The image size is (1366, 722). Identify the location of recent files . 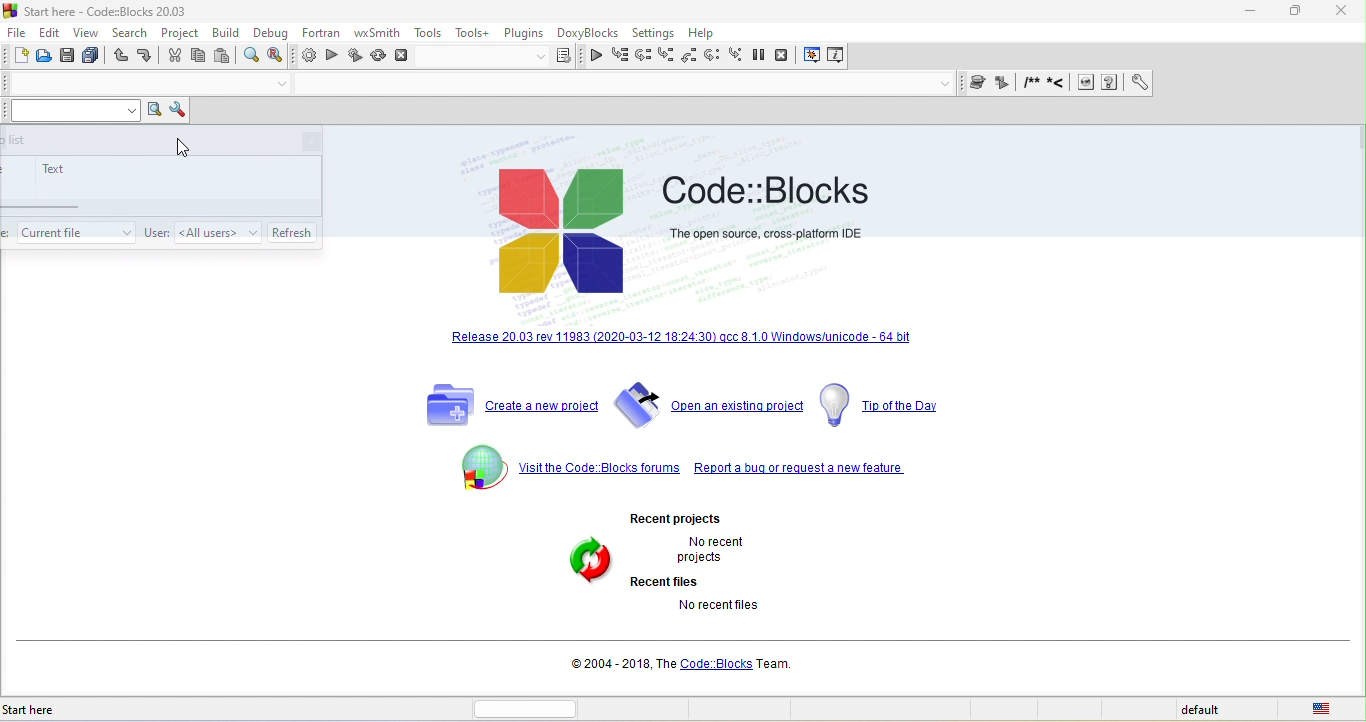
(670, 581).